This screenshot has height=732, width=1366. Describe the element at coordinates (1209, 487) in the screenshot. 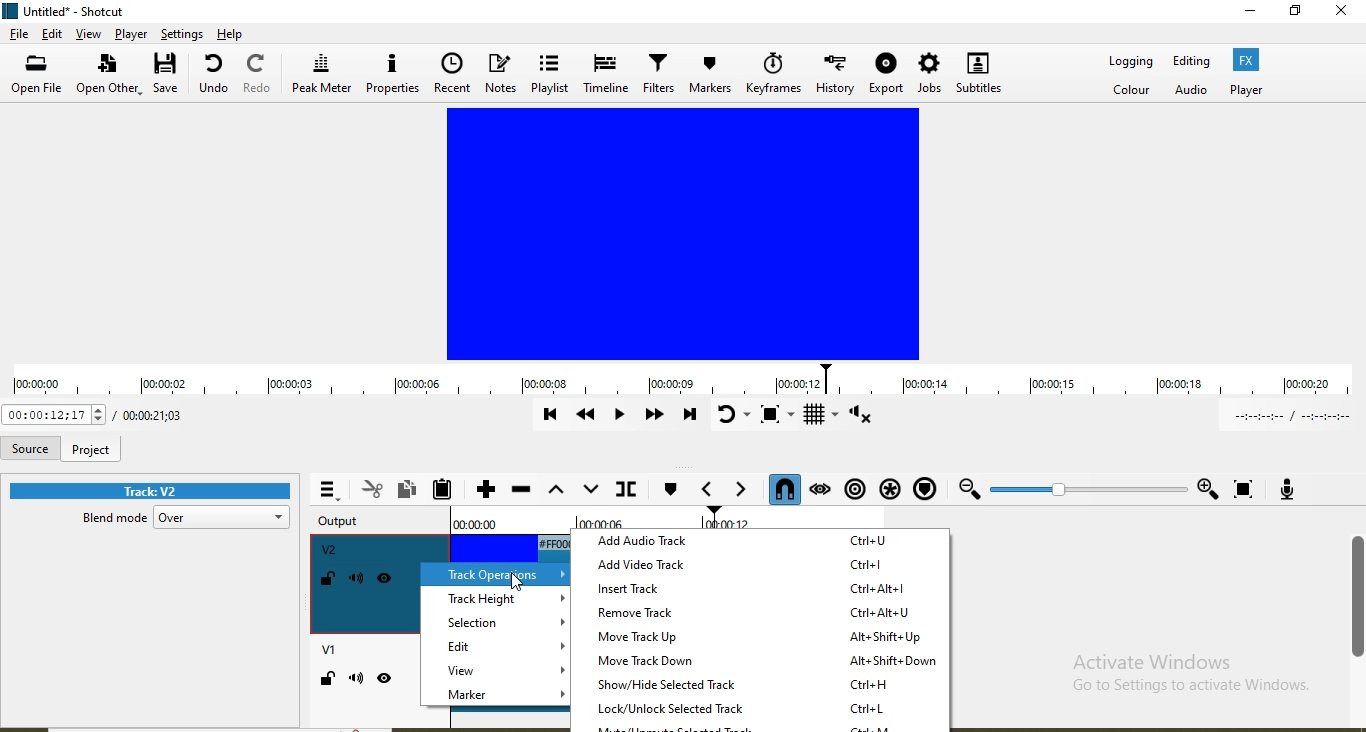

I see `Zoom in` at that location.